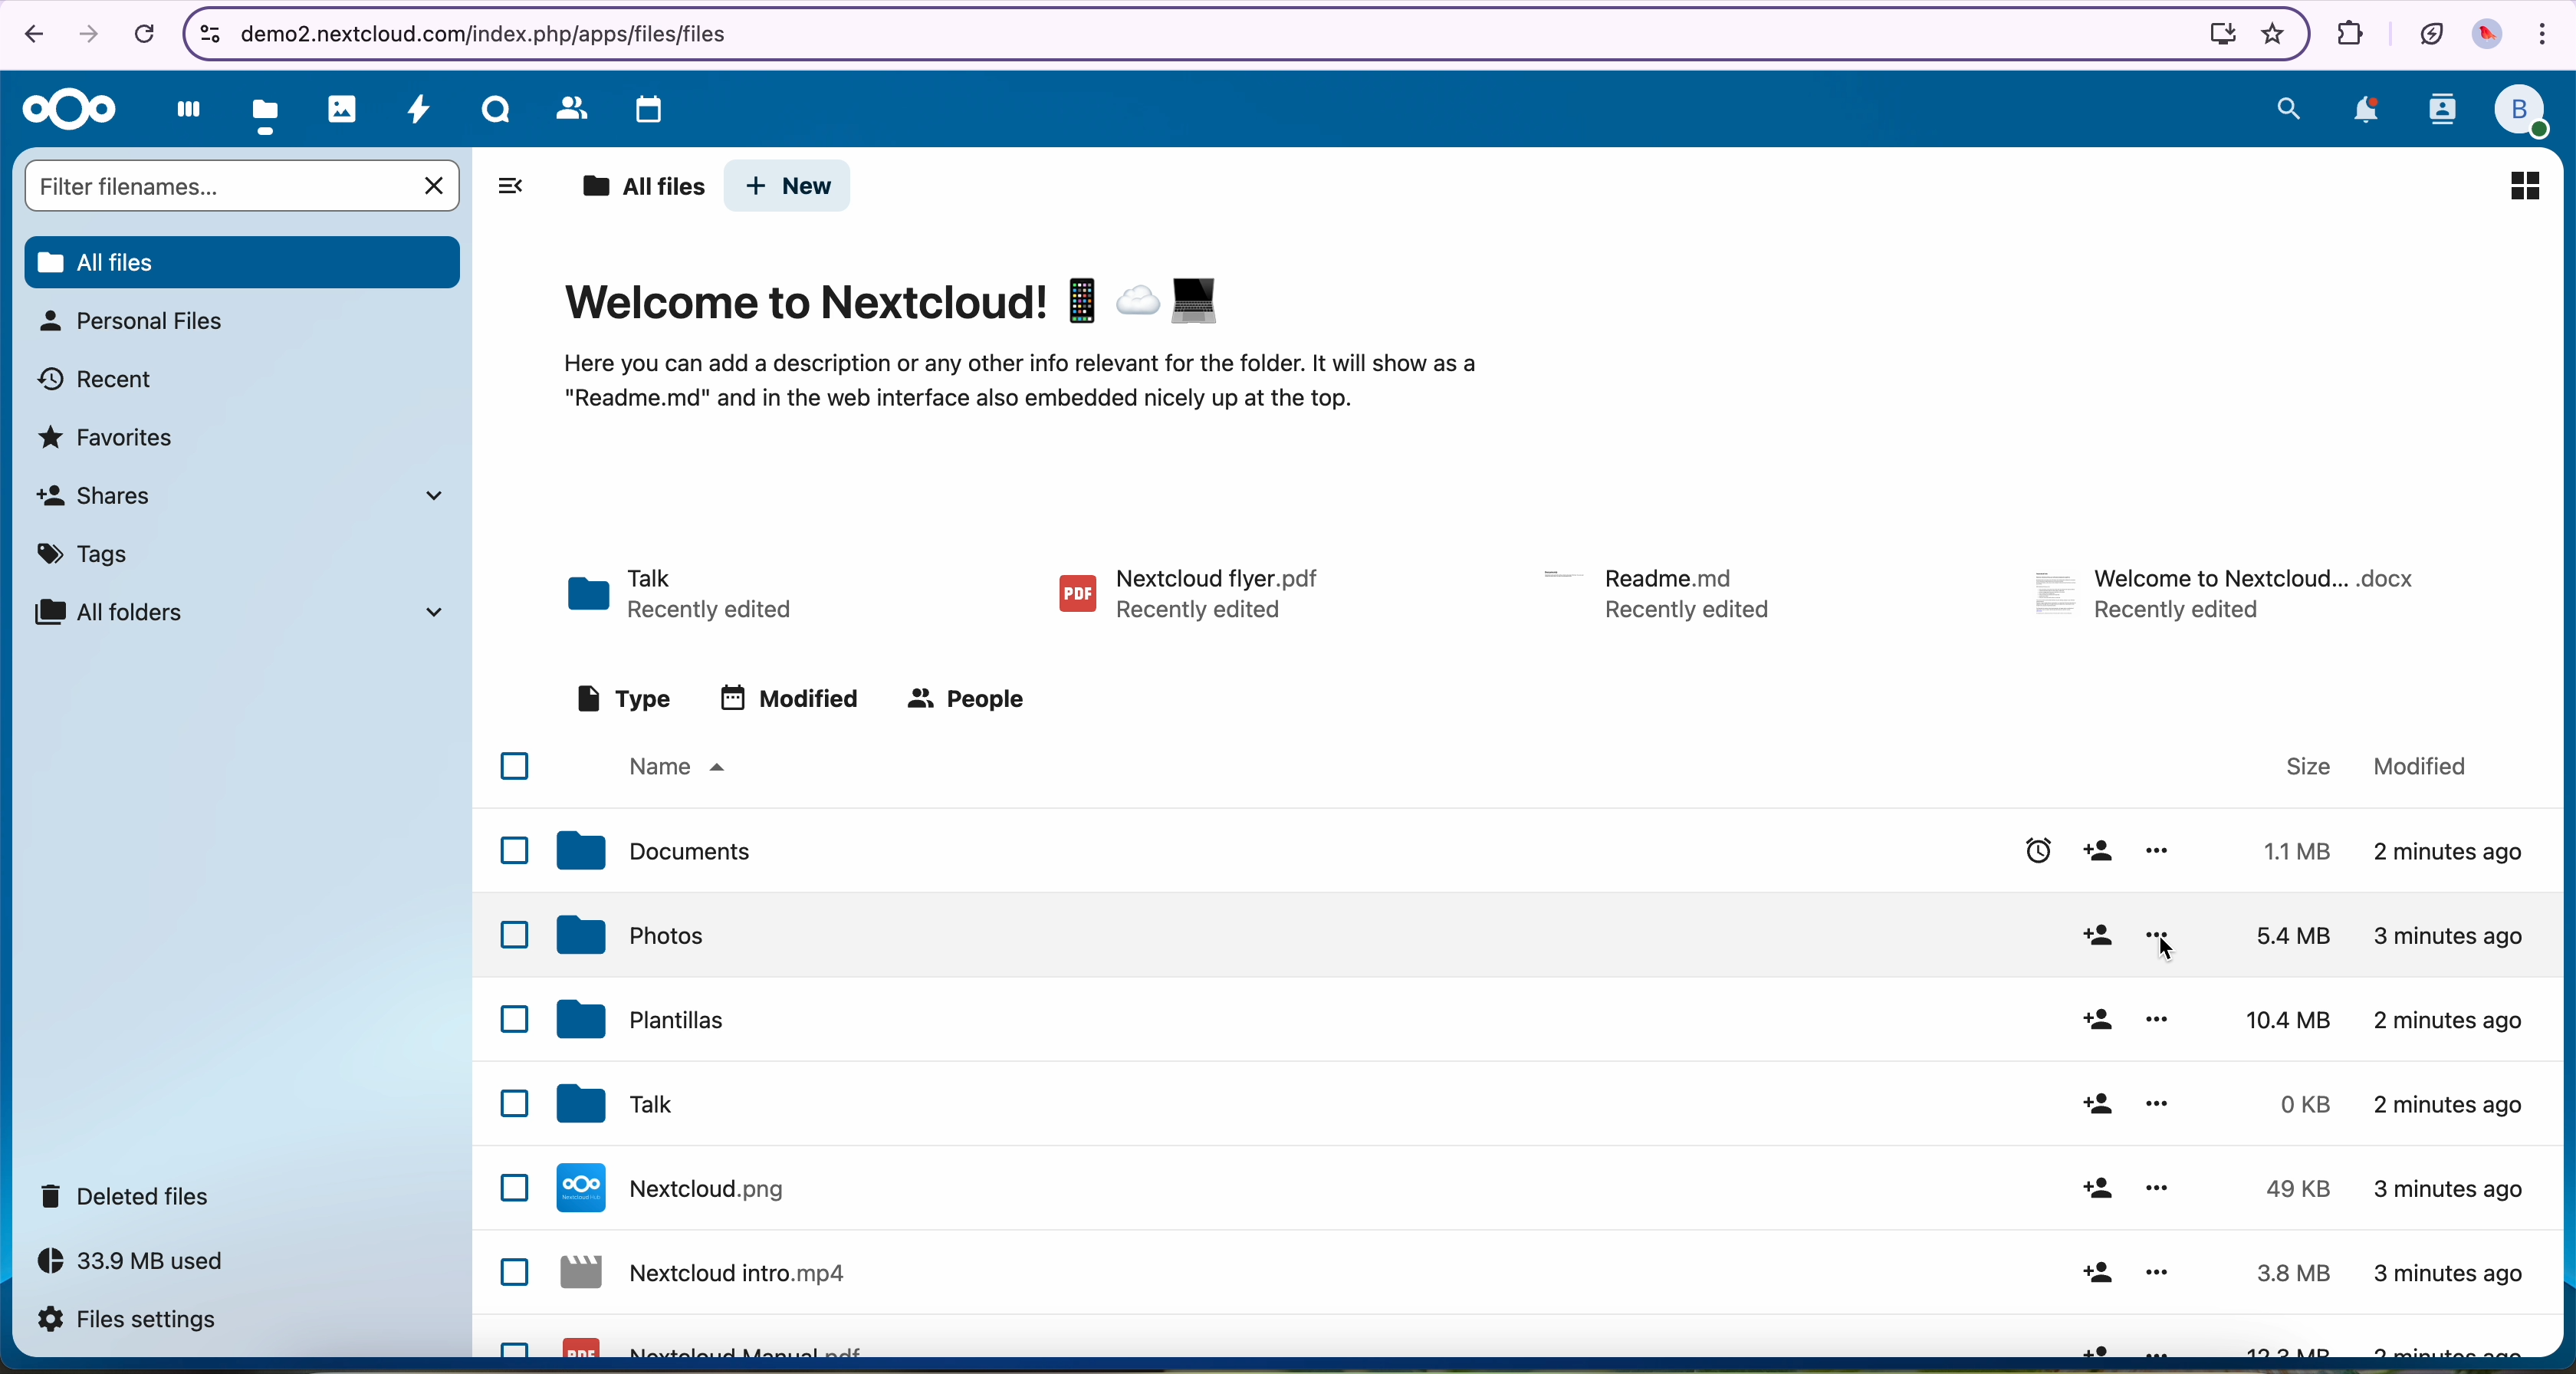 The image size is (2576, 1374). What do you see at coordinates (2093, 1189) in the screenshot?
I see `share` at bounding box center [2093, 1189].